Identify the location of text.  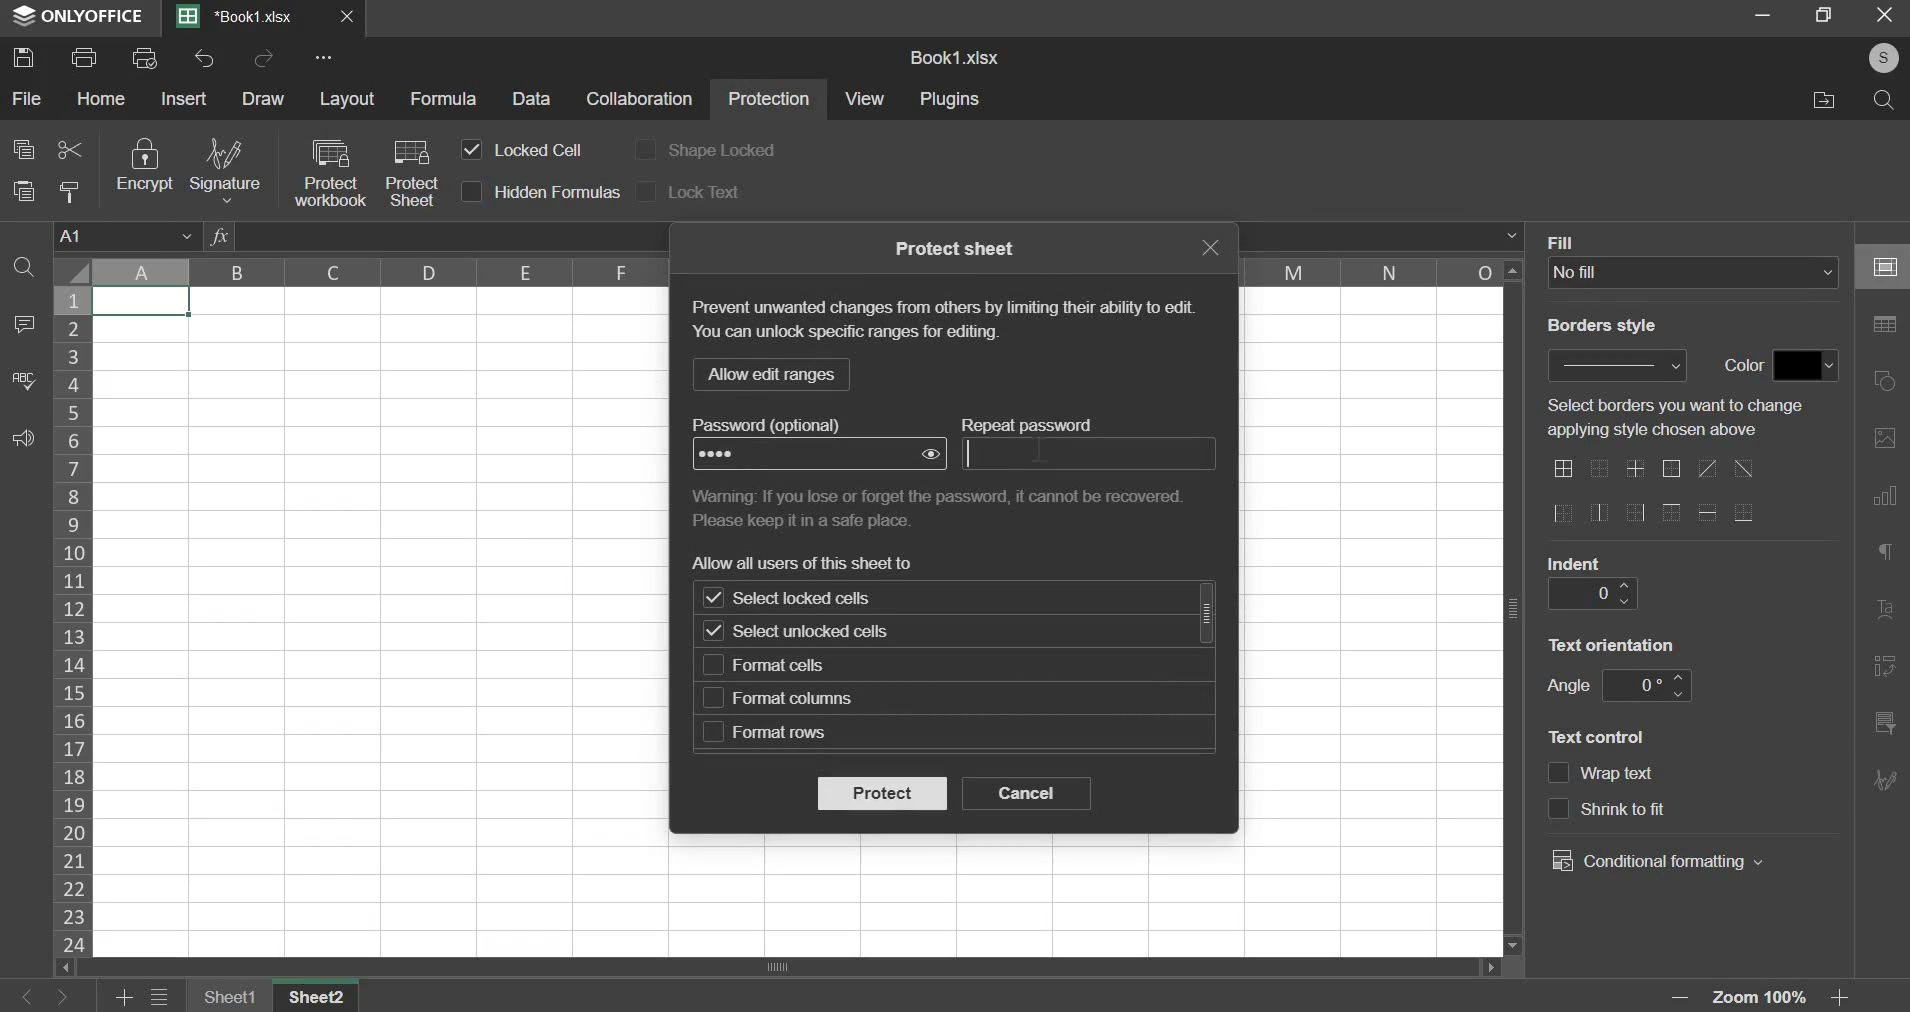
(1032, 424).